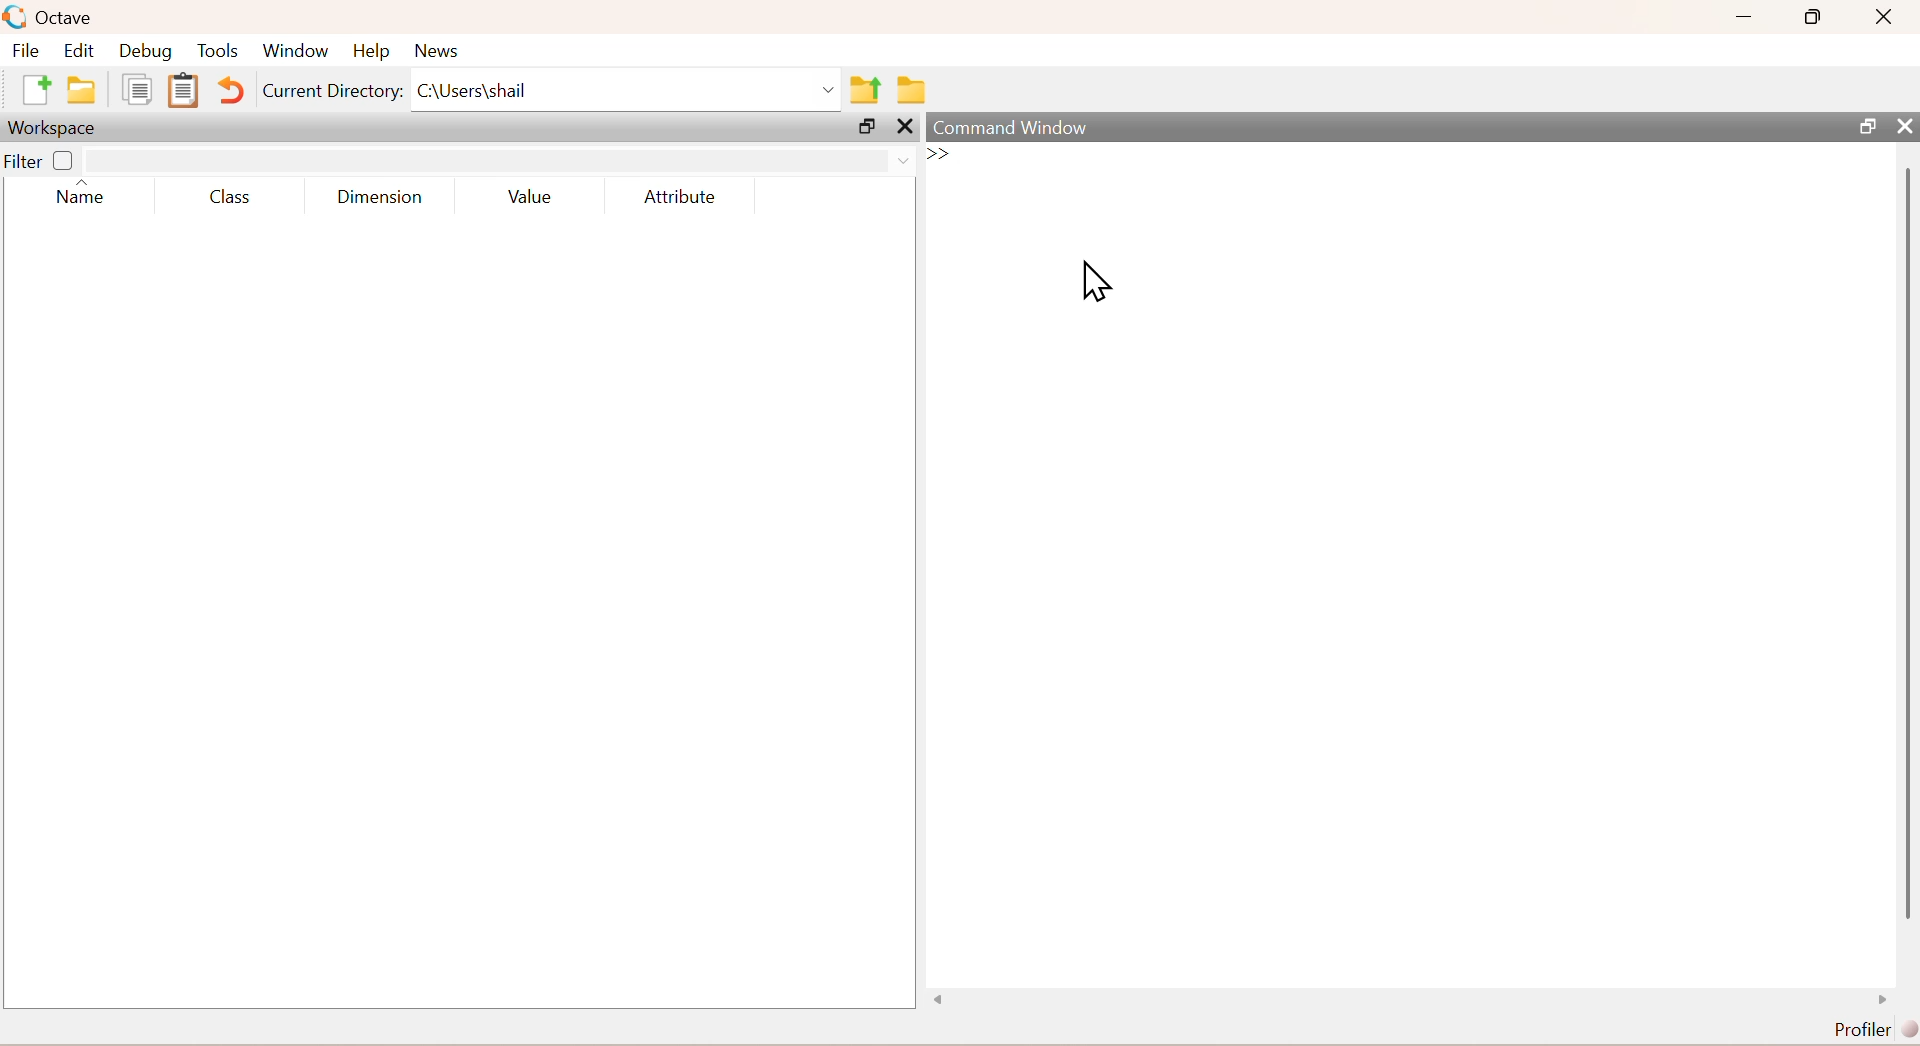 The height and width of the screenshot is (1046, 1920). What do you see at coordinates (51, 129) in the screenshot?
I see `Workspace` at bounding box center [51, 129].